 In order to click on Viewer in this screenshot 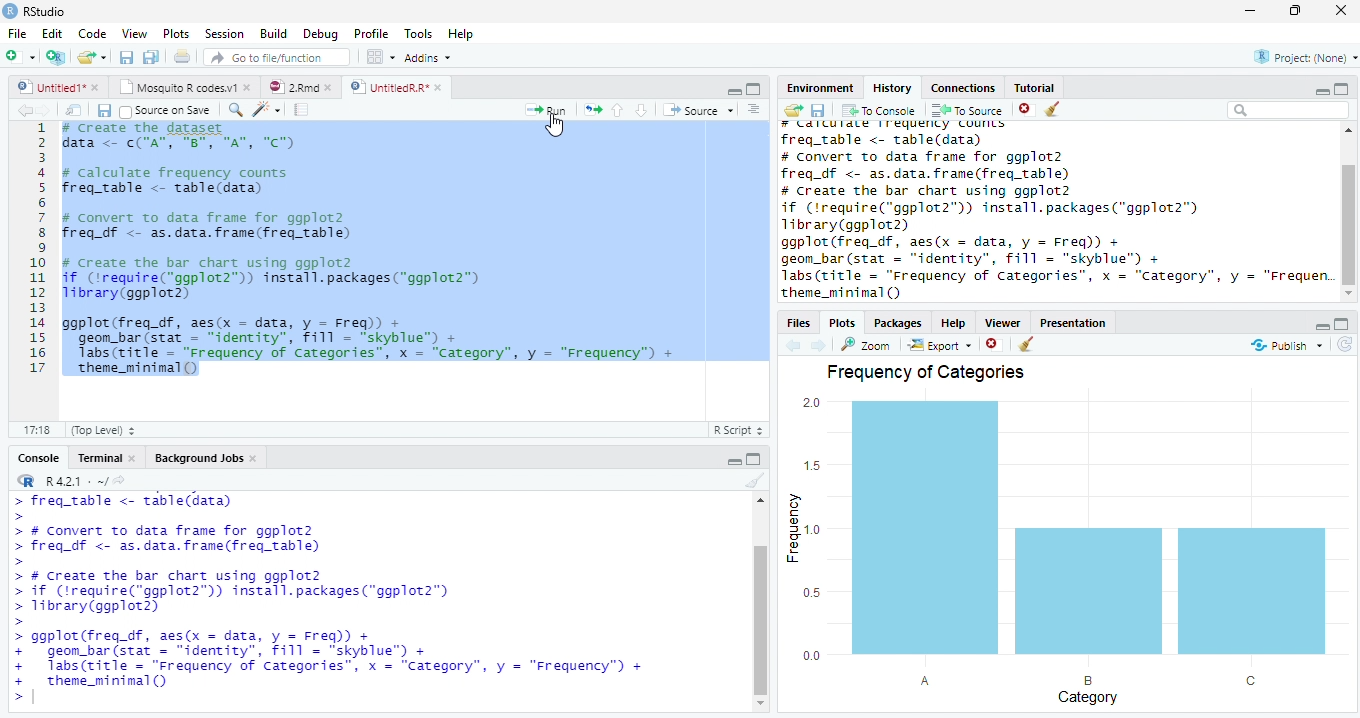, I will do `click(1008, 324)`.